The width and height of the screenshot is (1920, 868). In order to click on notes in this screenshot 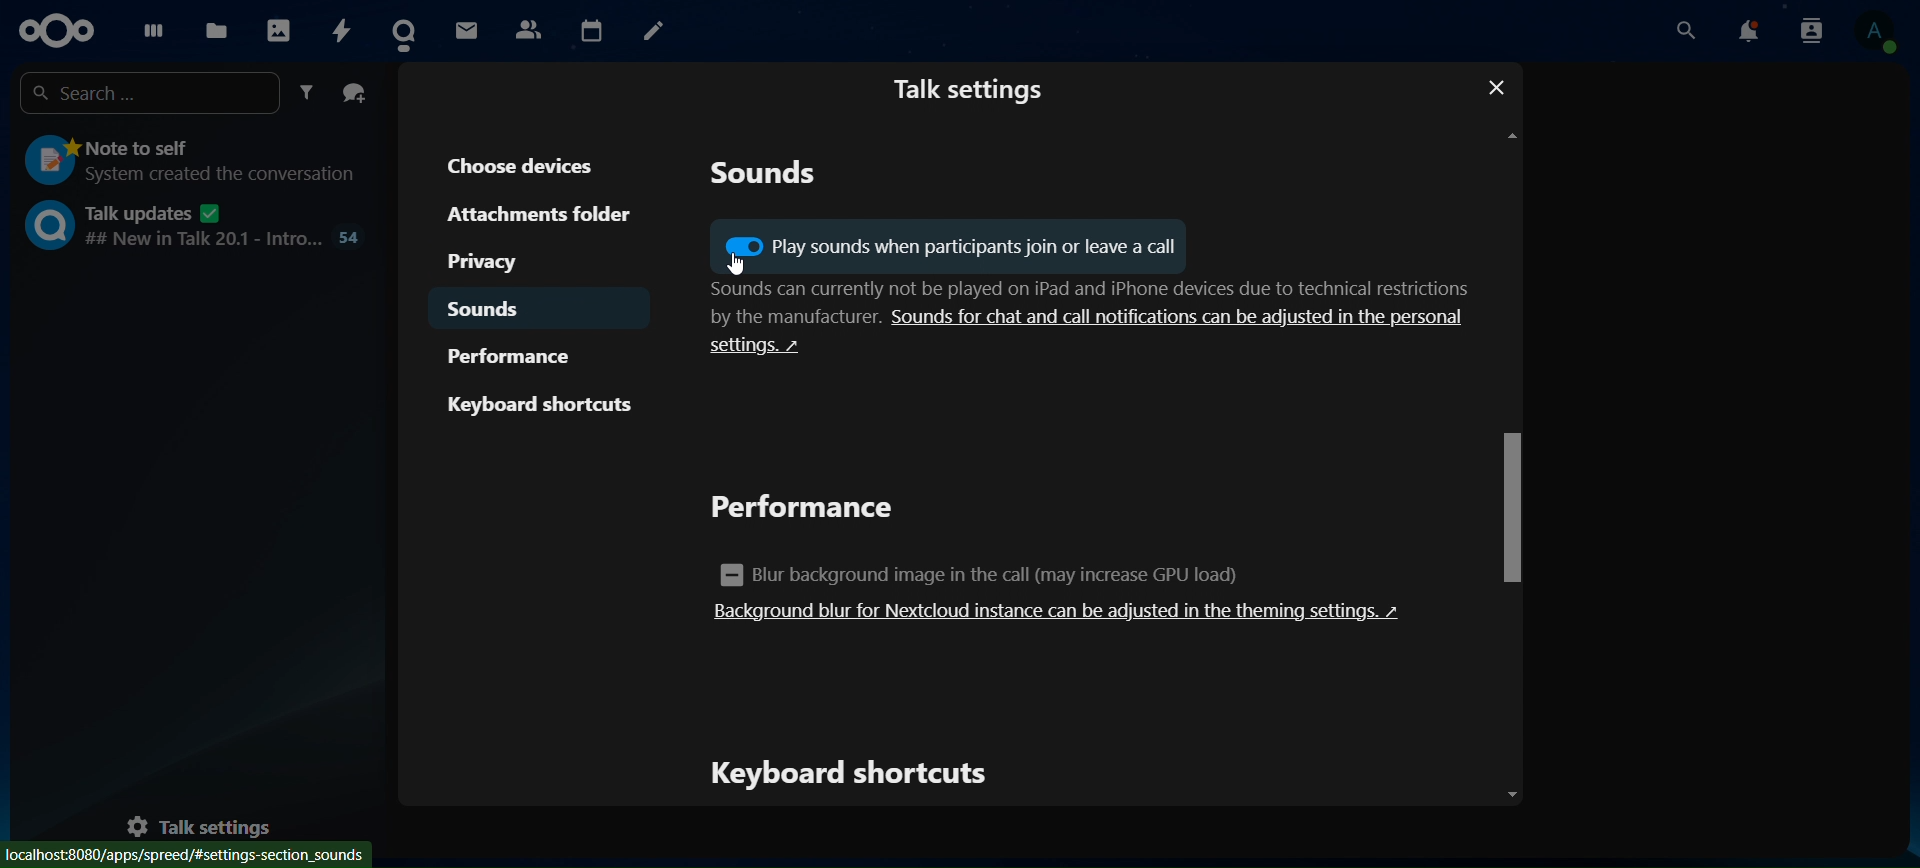, I will do `click(654, 31)`.